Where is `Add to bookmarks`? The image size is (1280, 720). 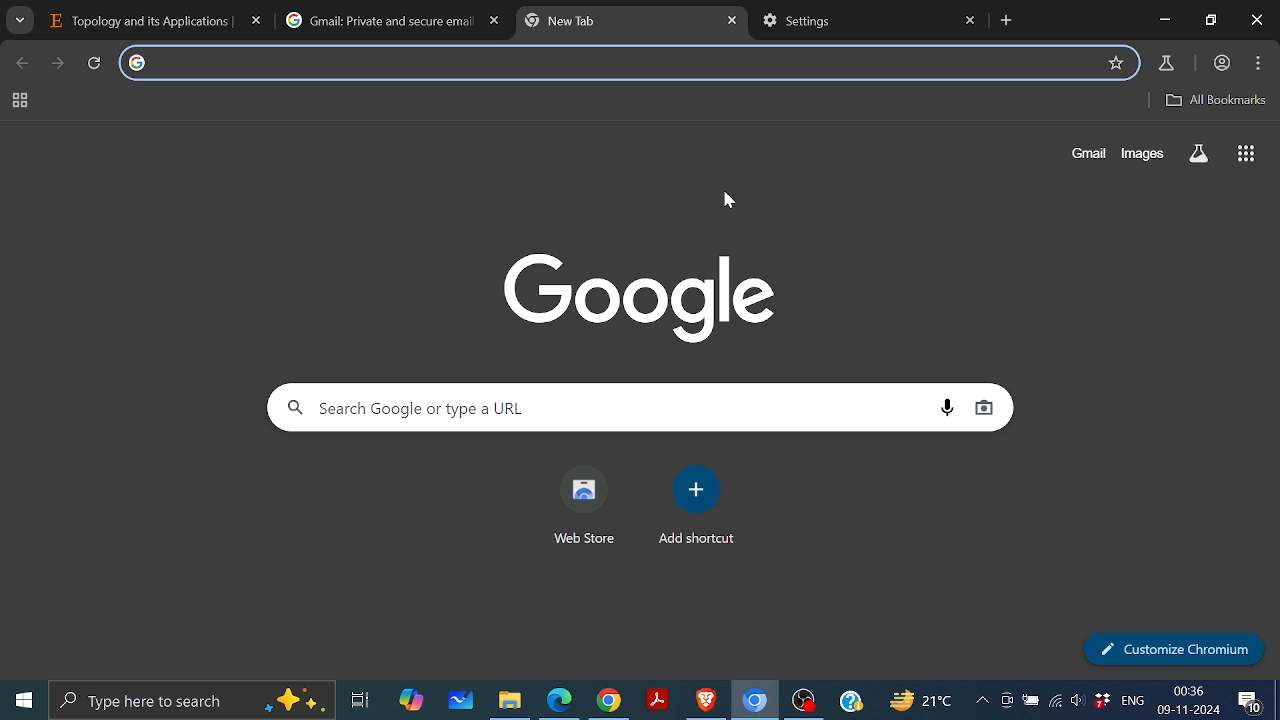
Add to bookmarks is located at coordinates (1116, 62).